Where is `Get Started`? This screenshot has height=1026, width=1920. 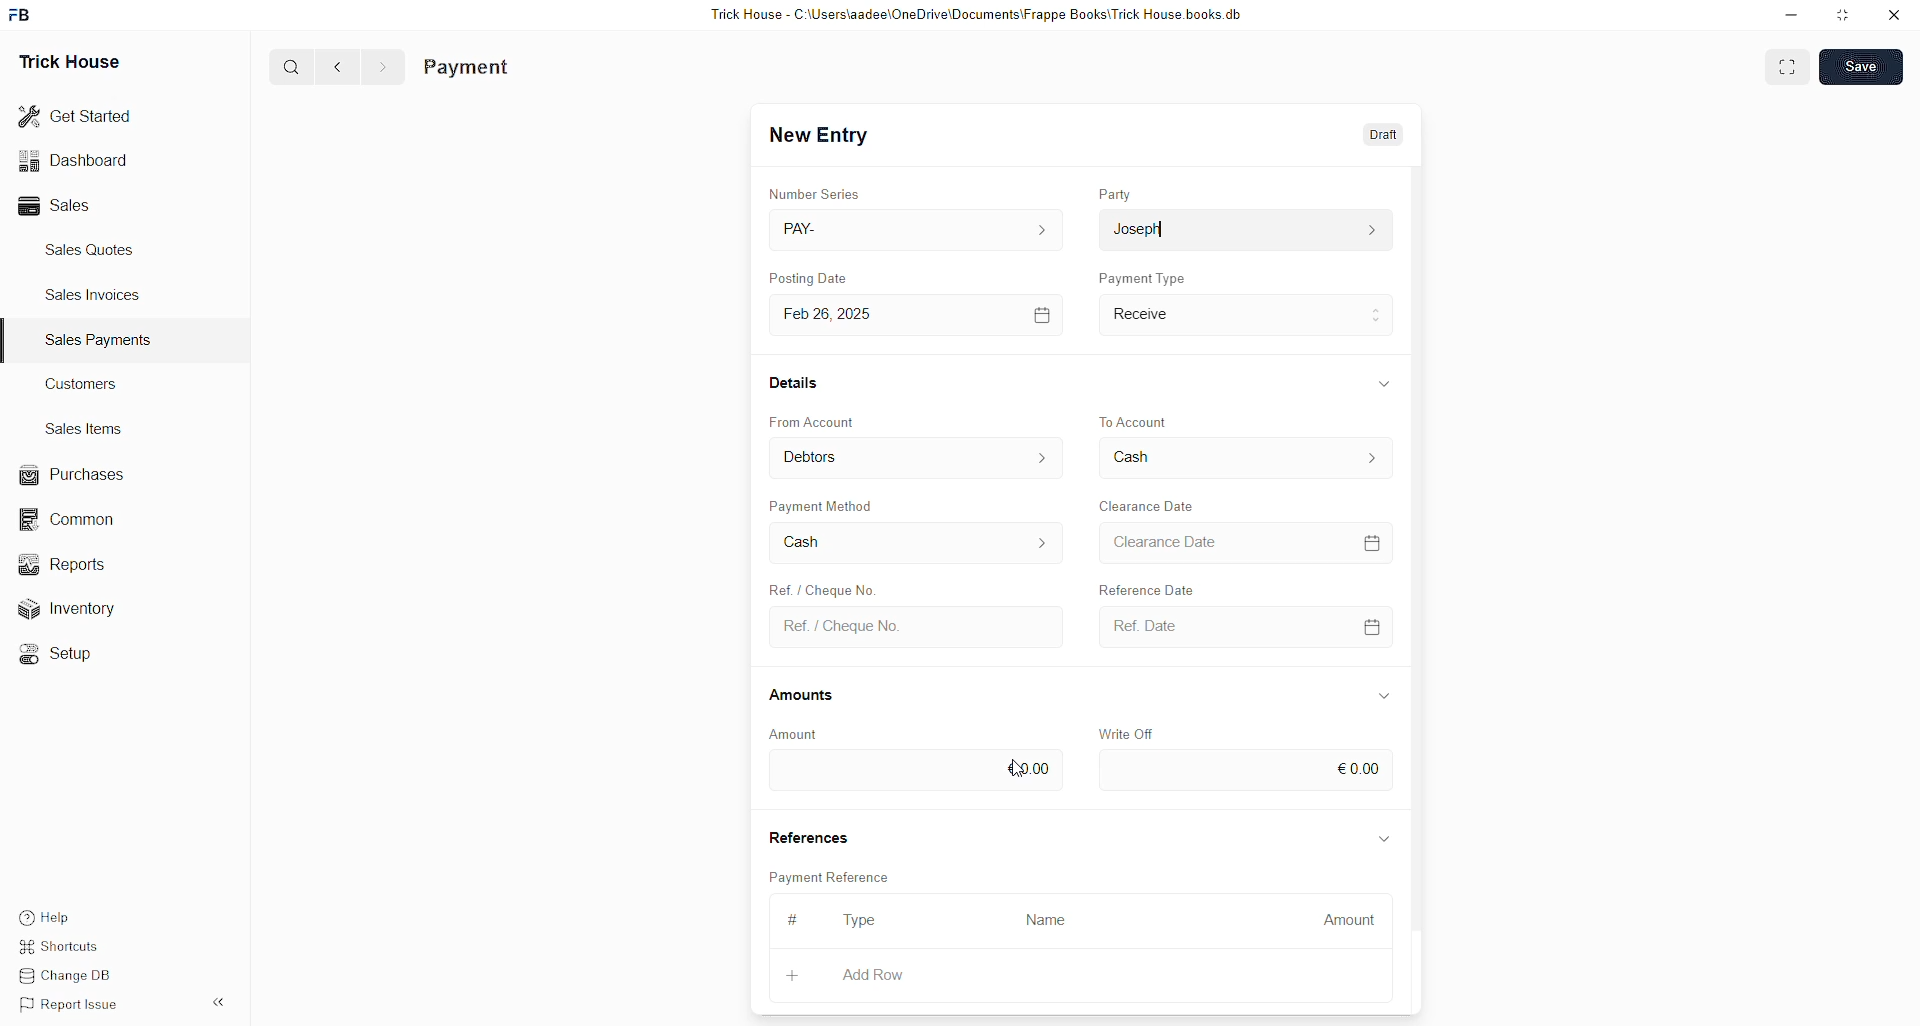 Get Started is located at coordinates (76, 117).